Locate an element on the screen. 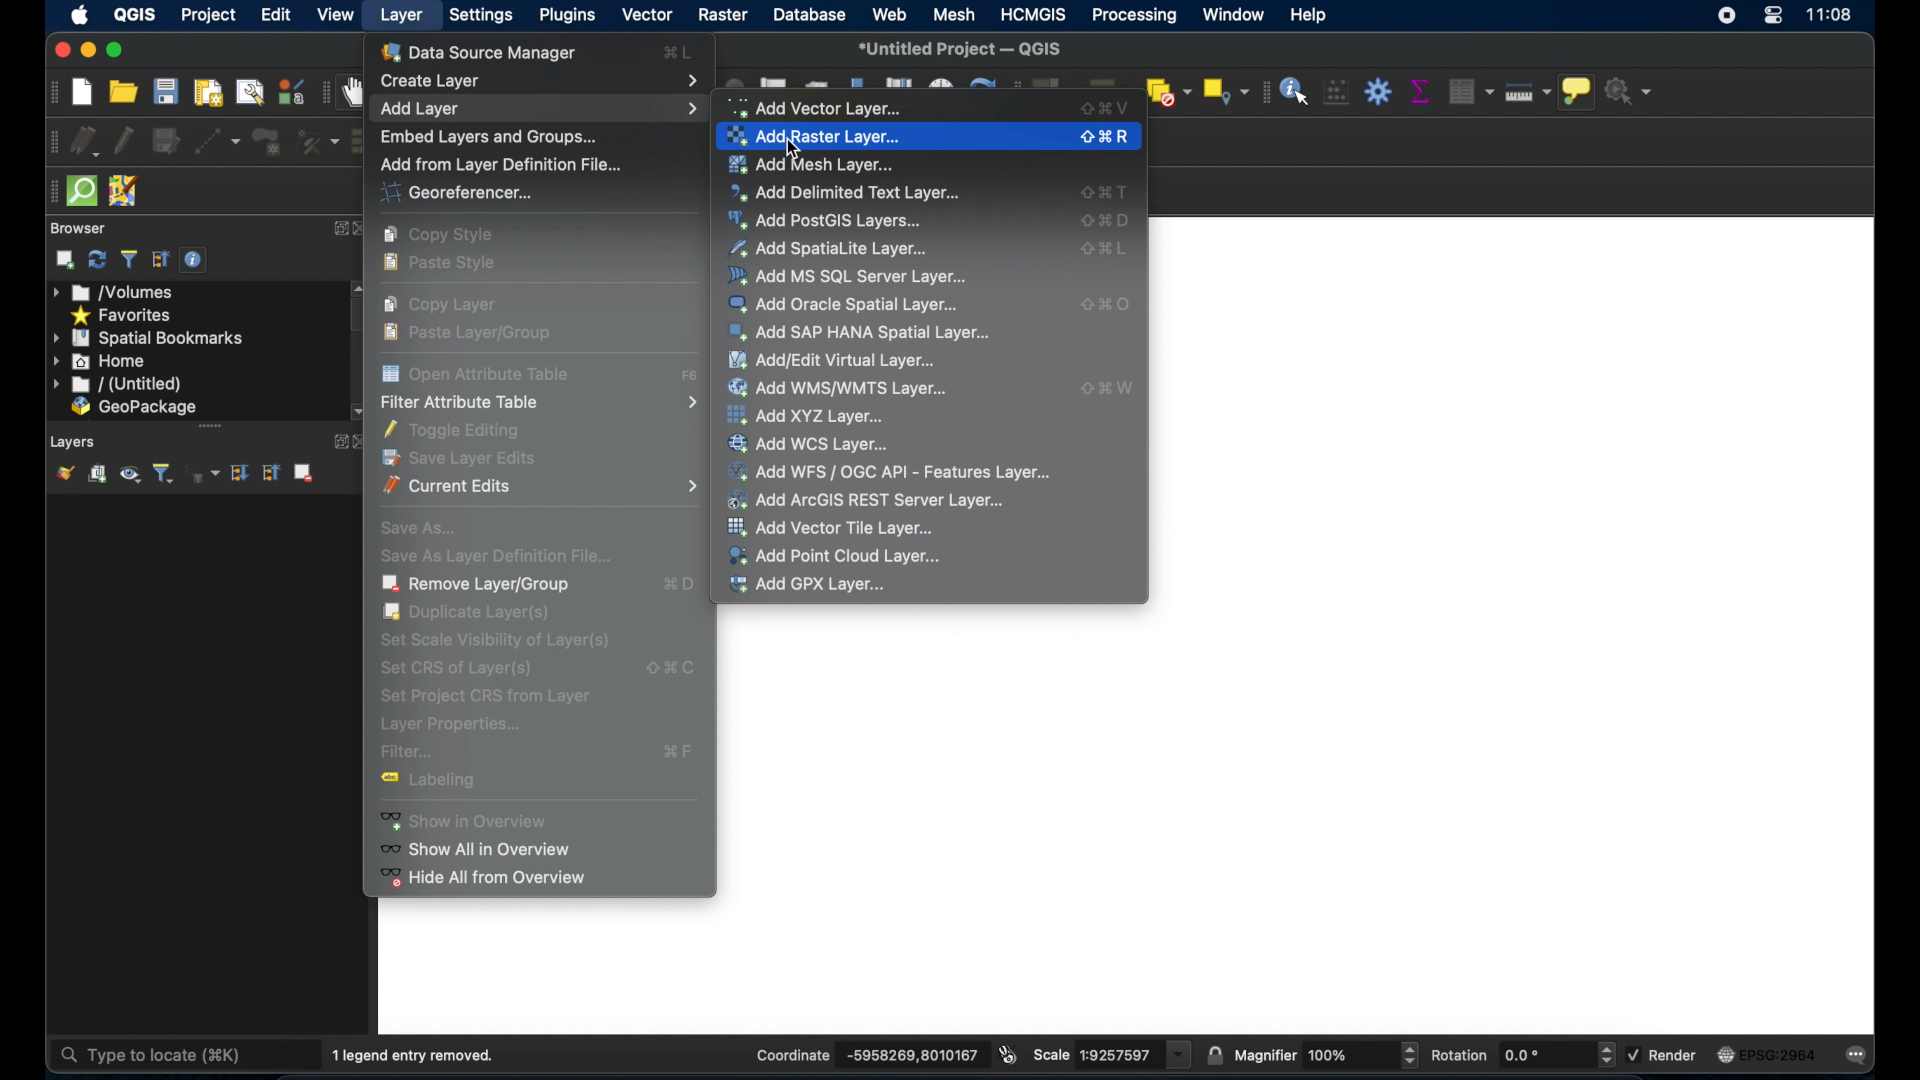  add oracle spatial layer is located at coordinates (845, 304).